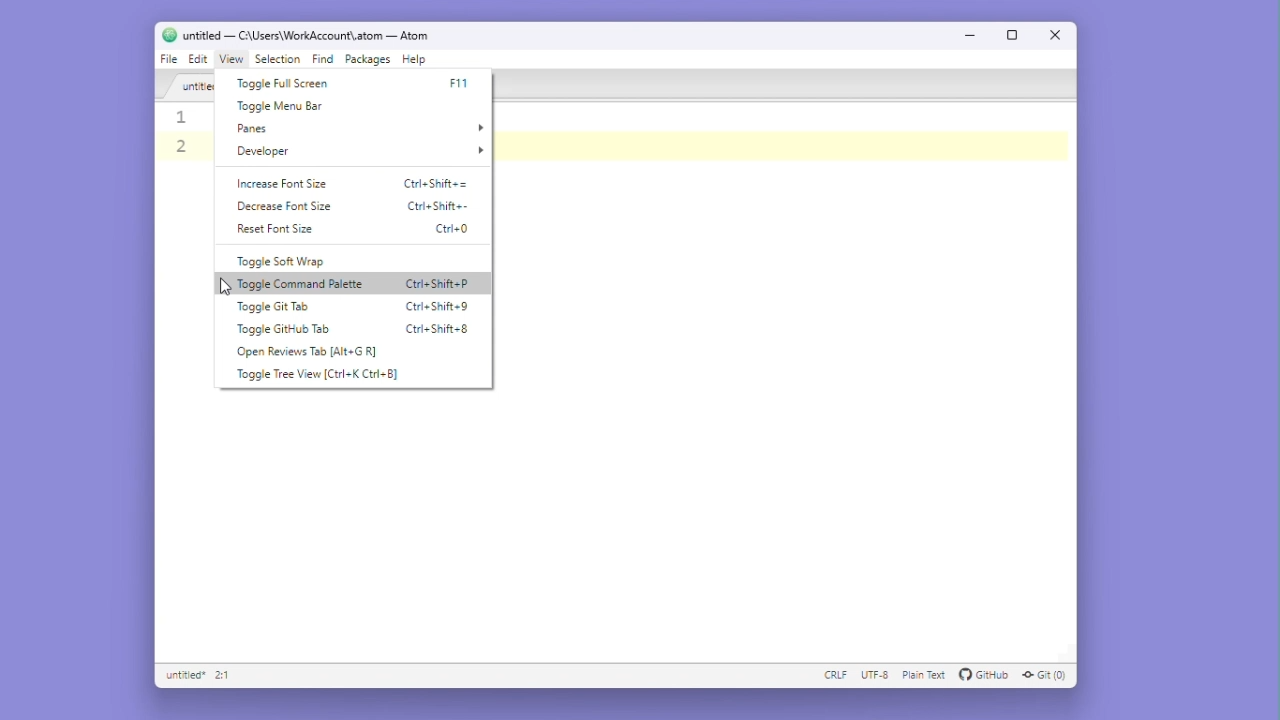 The height and width of the screenshot is (720, 1280). What do you see at coordinates (292, 106) in the screenshot?
I see `toggle menu bar` at bounding box center [292, 106].